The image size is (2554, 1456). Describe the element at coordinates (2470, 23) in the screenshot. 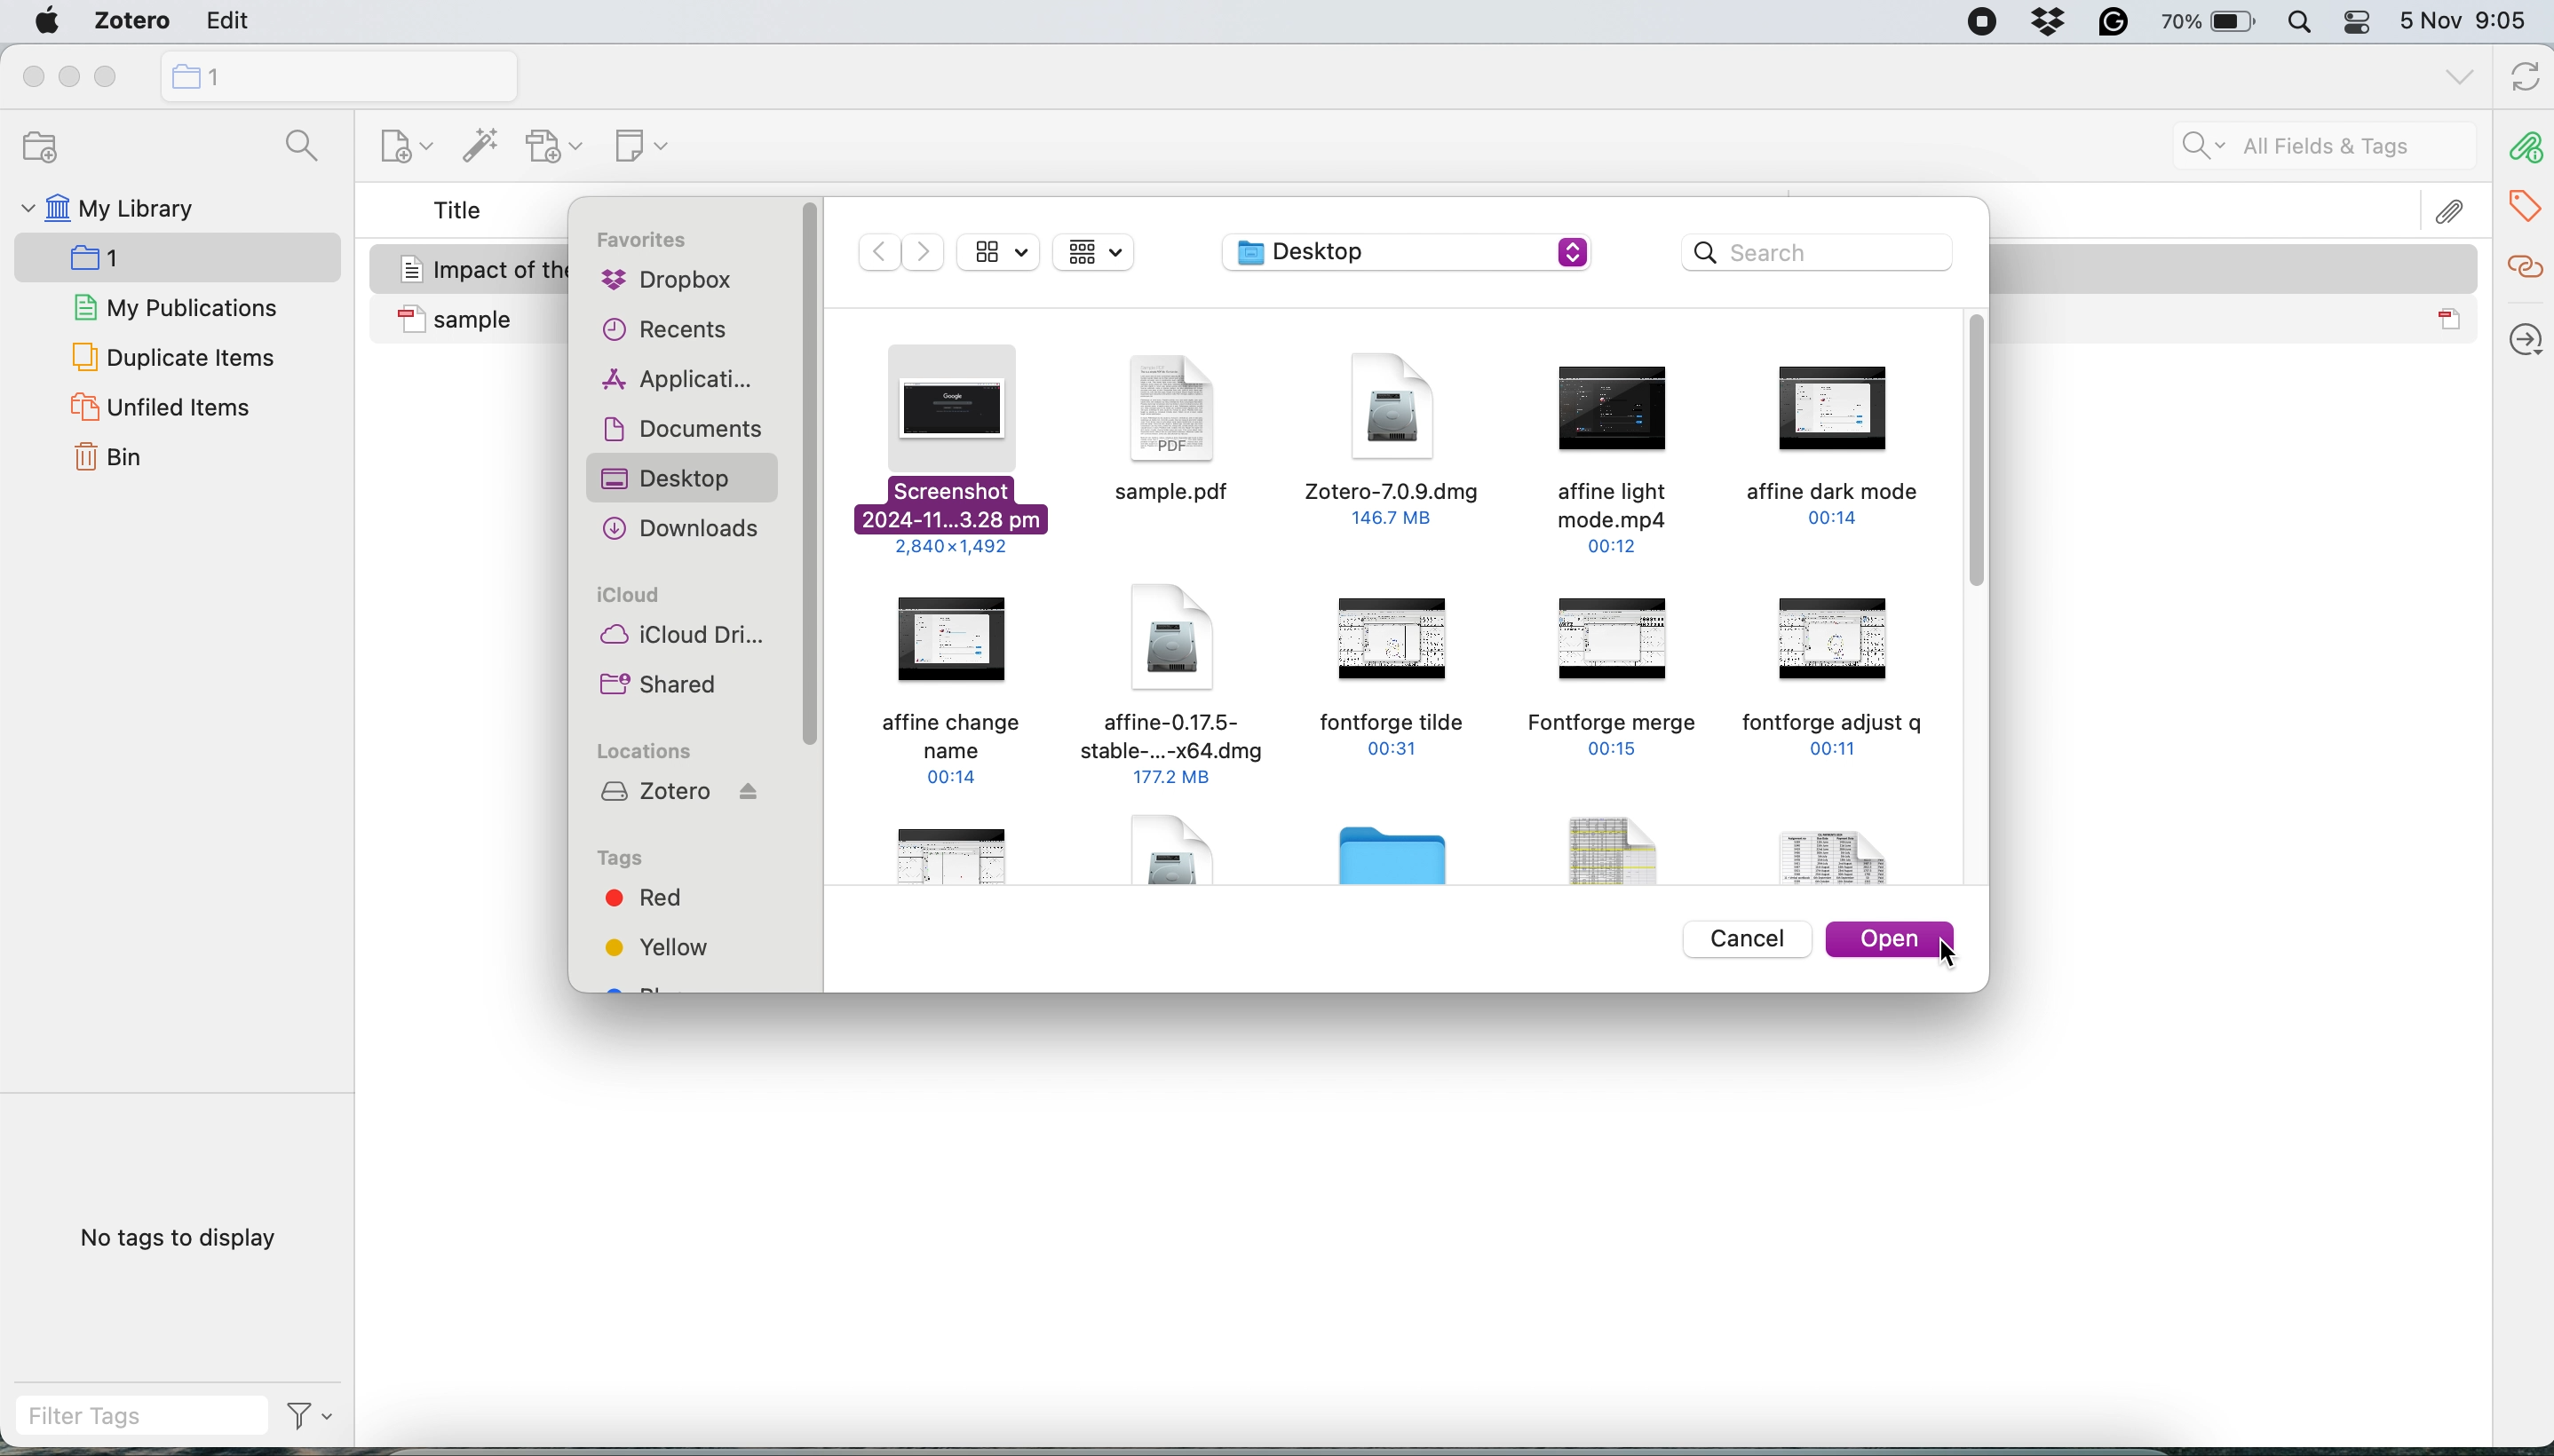

I see `5 Nov 9:05` at that location.